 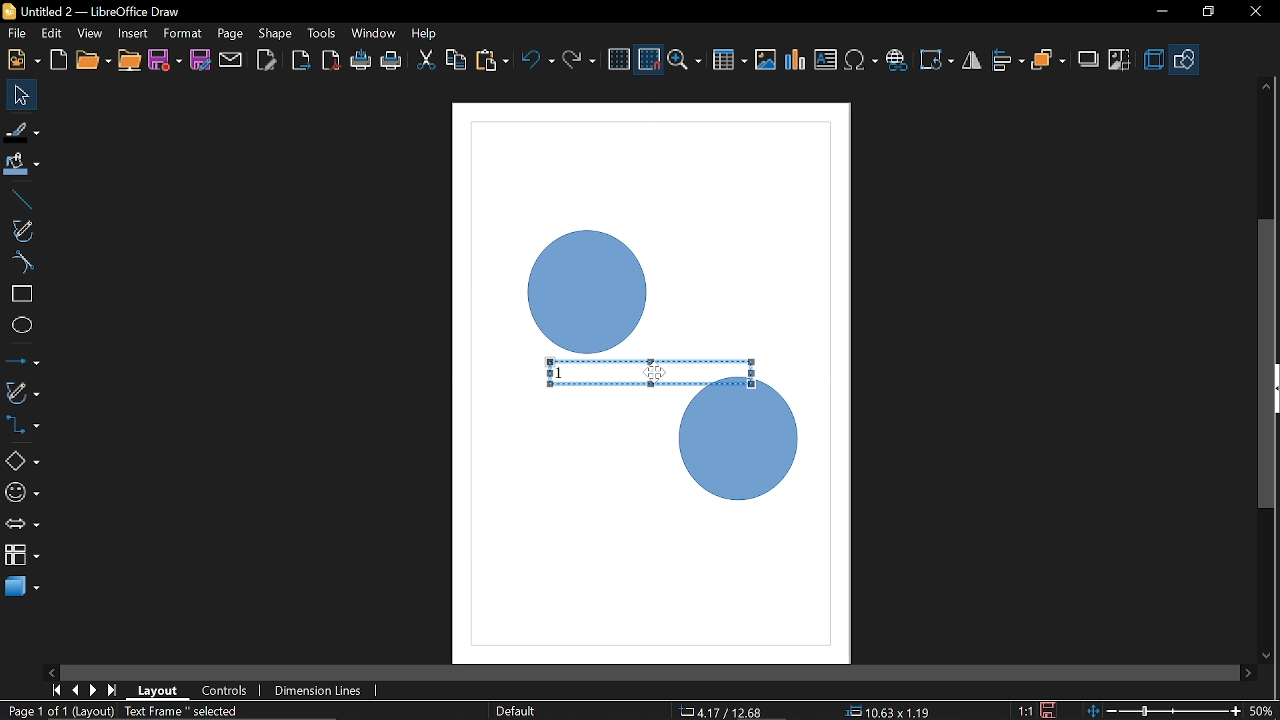 What do you see at coordinates (650, 60) in the screenshot?
I see `snap to grid` at bounding box center [650, 60].